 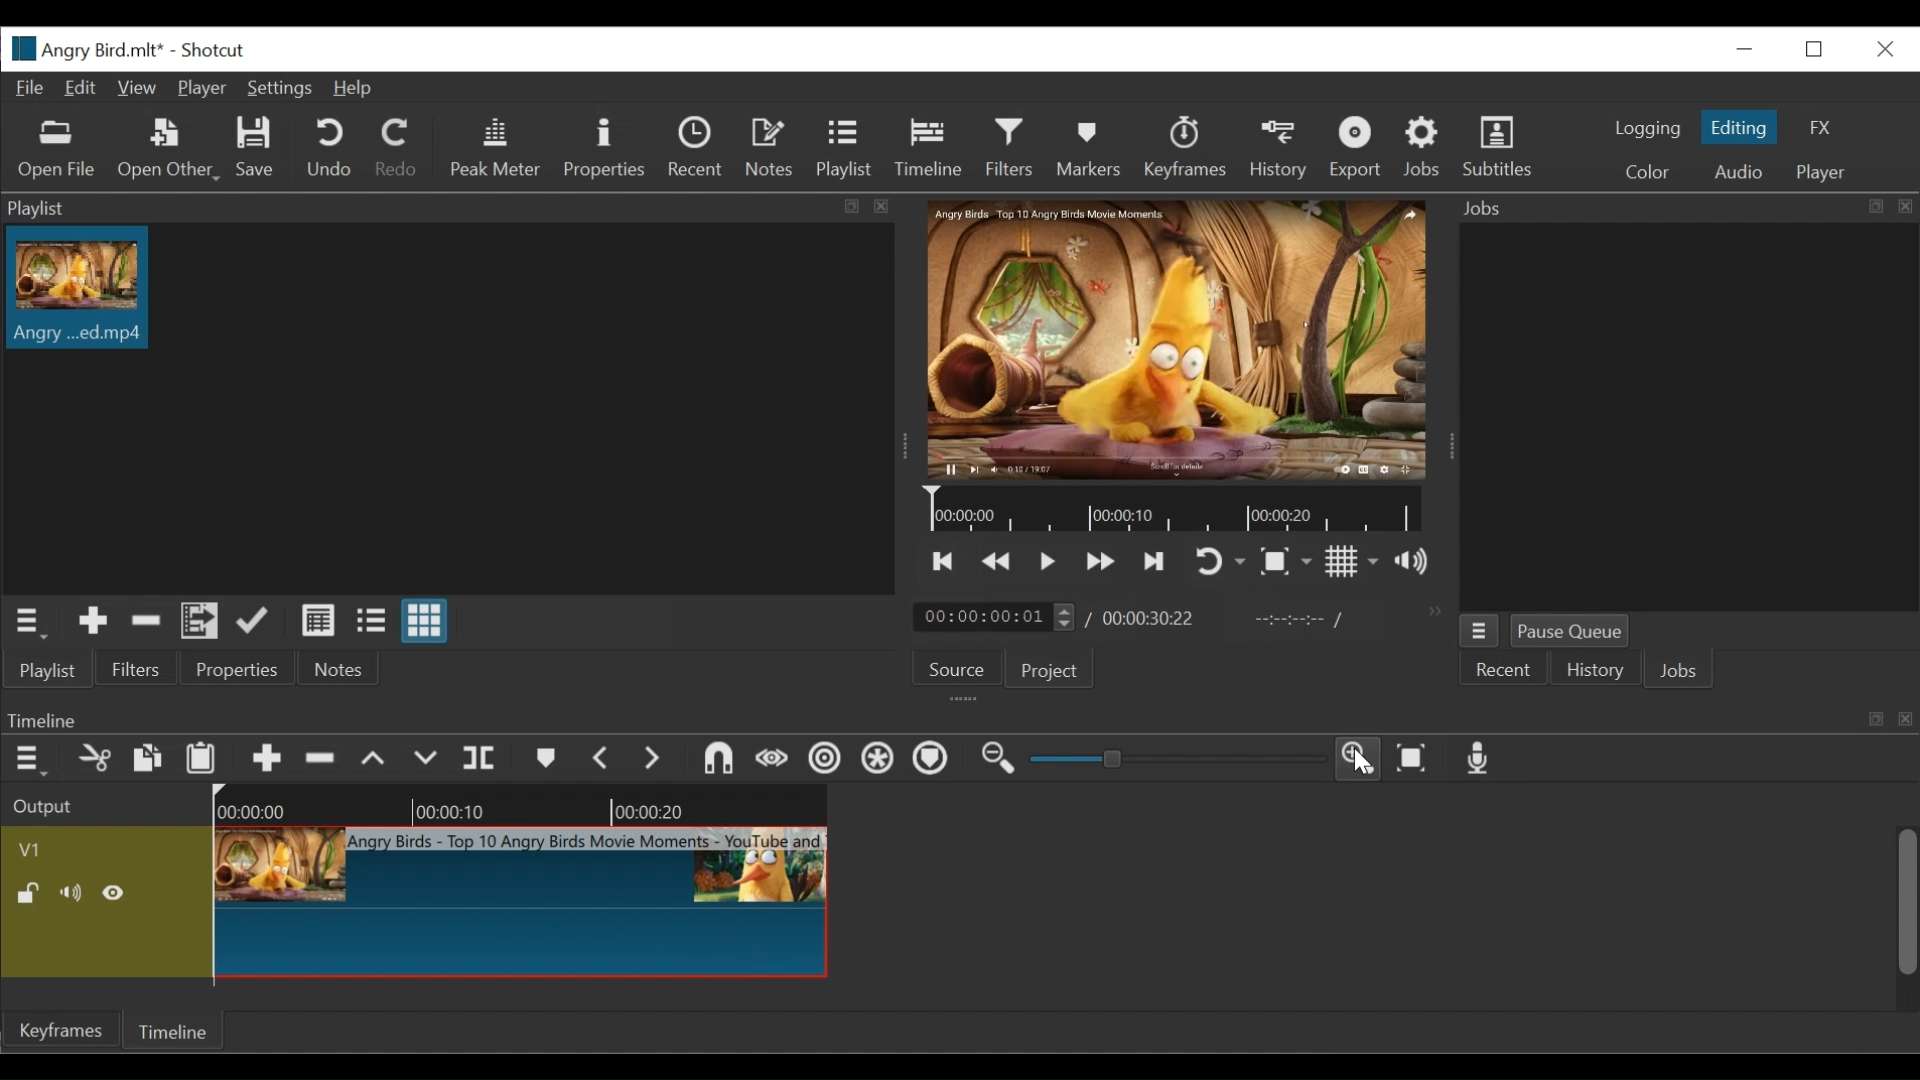 What do you see at coordinates (1682, 670) in the screenshot?
I see `Jobs` at bounding box center [1682, 670].